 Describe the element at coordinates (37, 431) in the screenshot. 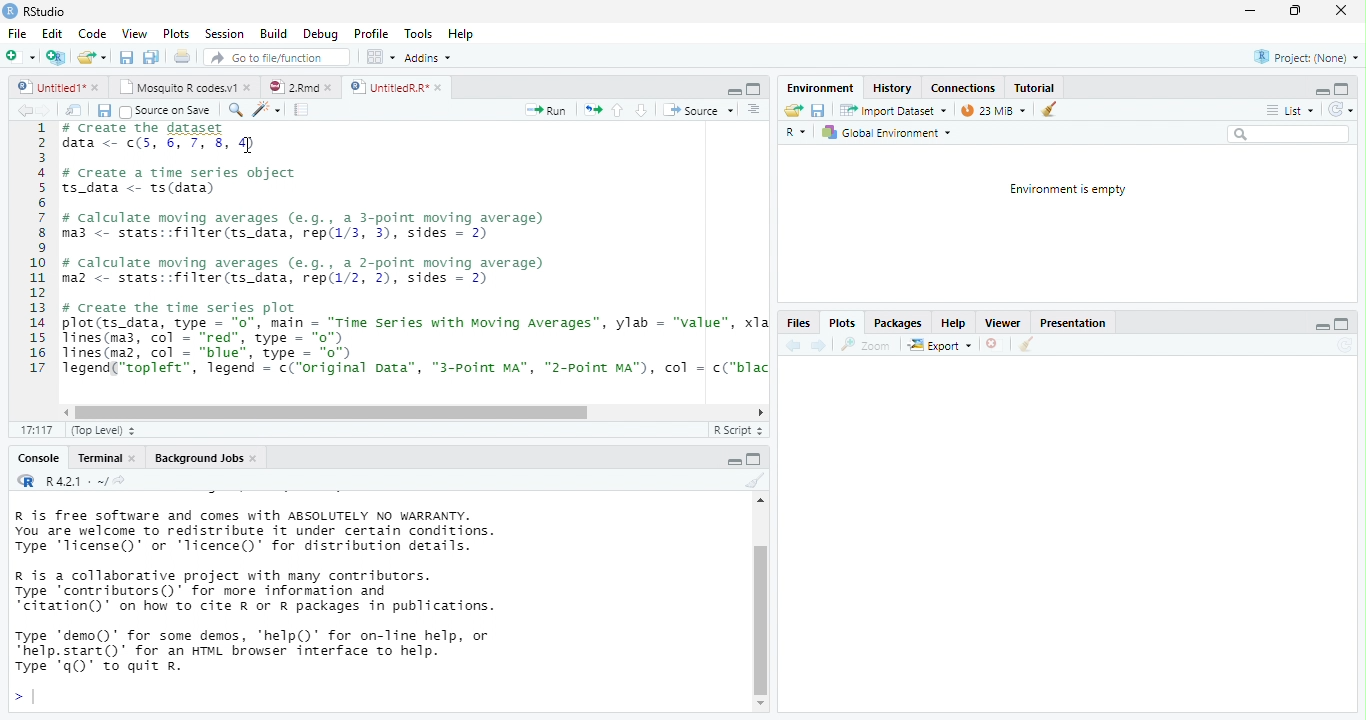

I see `17:17` at that location.